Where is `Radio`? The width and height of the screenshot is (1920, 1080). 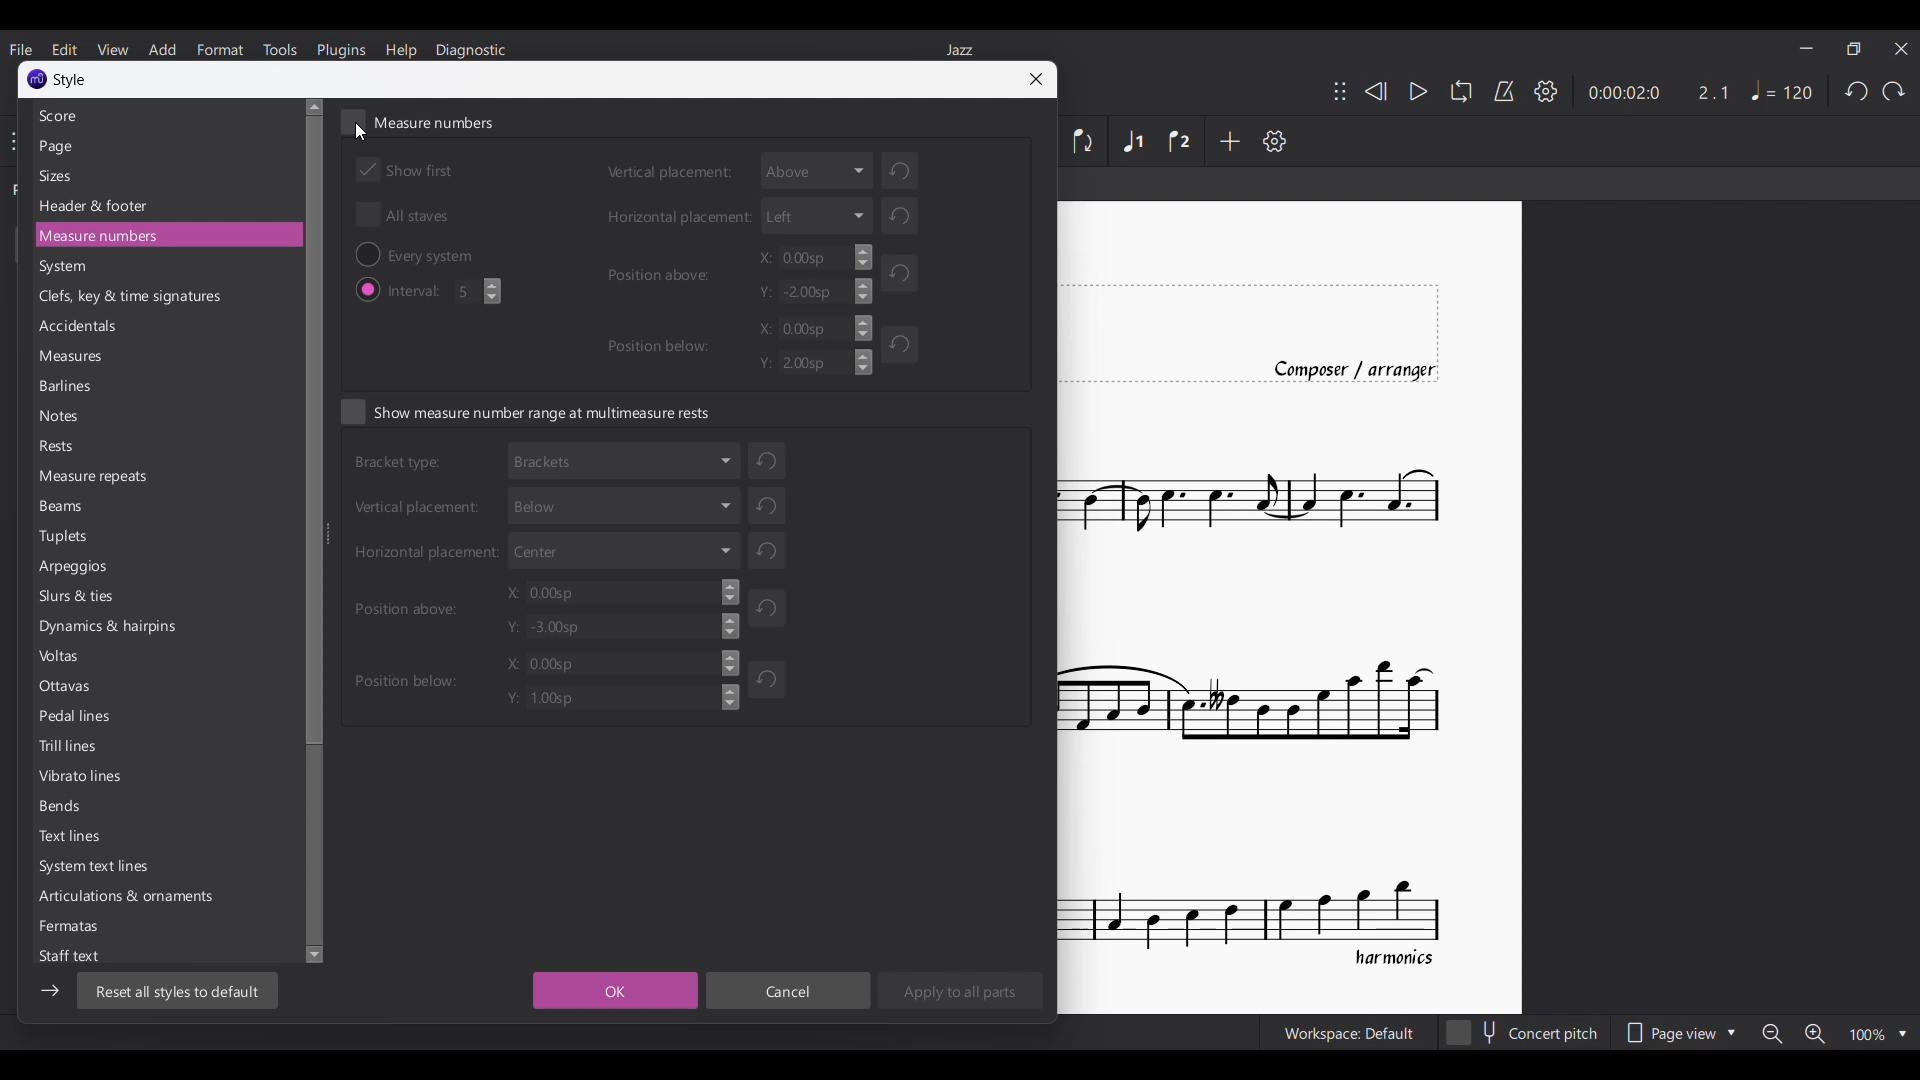
Radio is located at coordinates (366, 253).